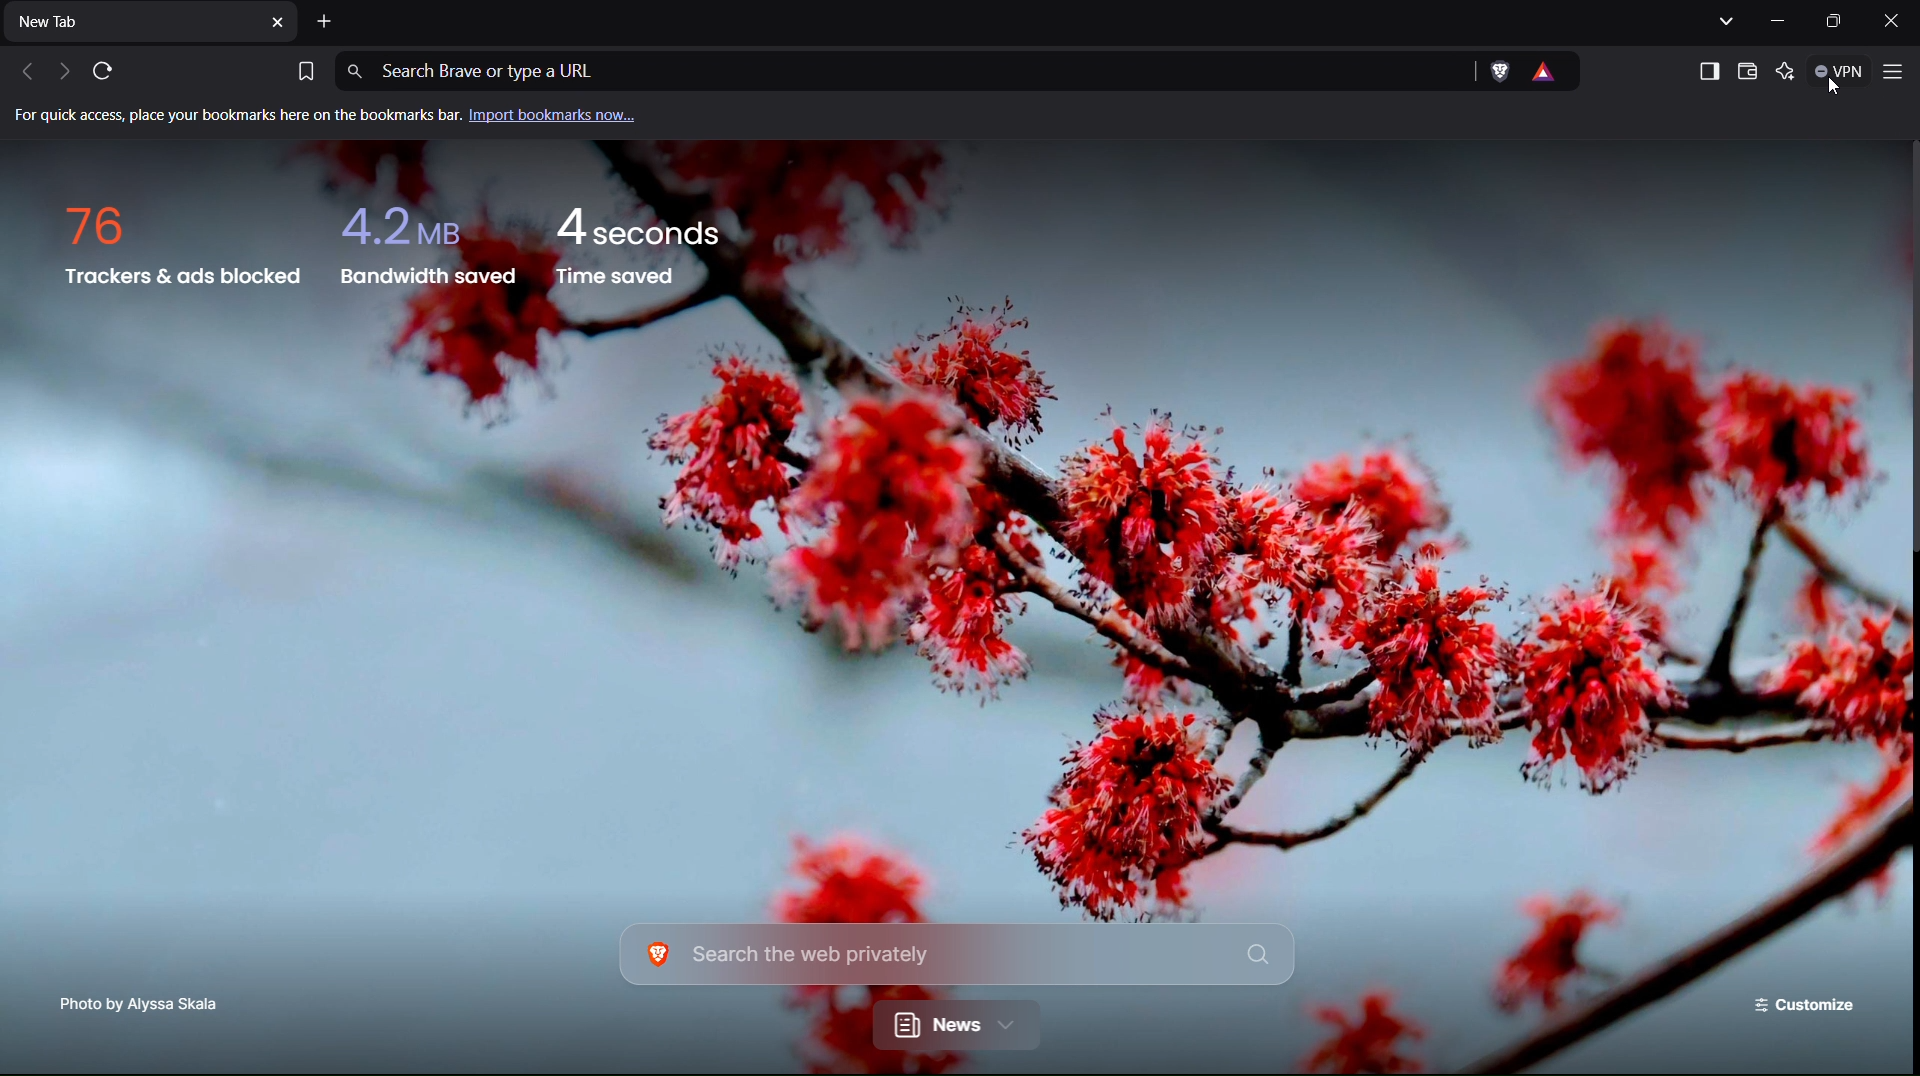 The width and height of the screenshot is (1920, 1076). Describe the element at coordinates (1802, 1002) in the screenshot. I see `Customize` at that location.